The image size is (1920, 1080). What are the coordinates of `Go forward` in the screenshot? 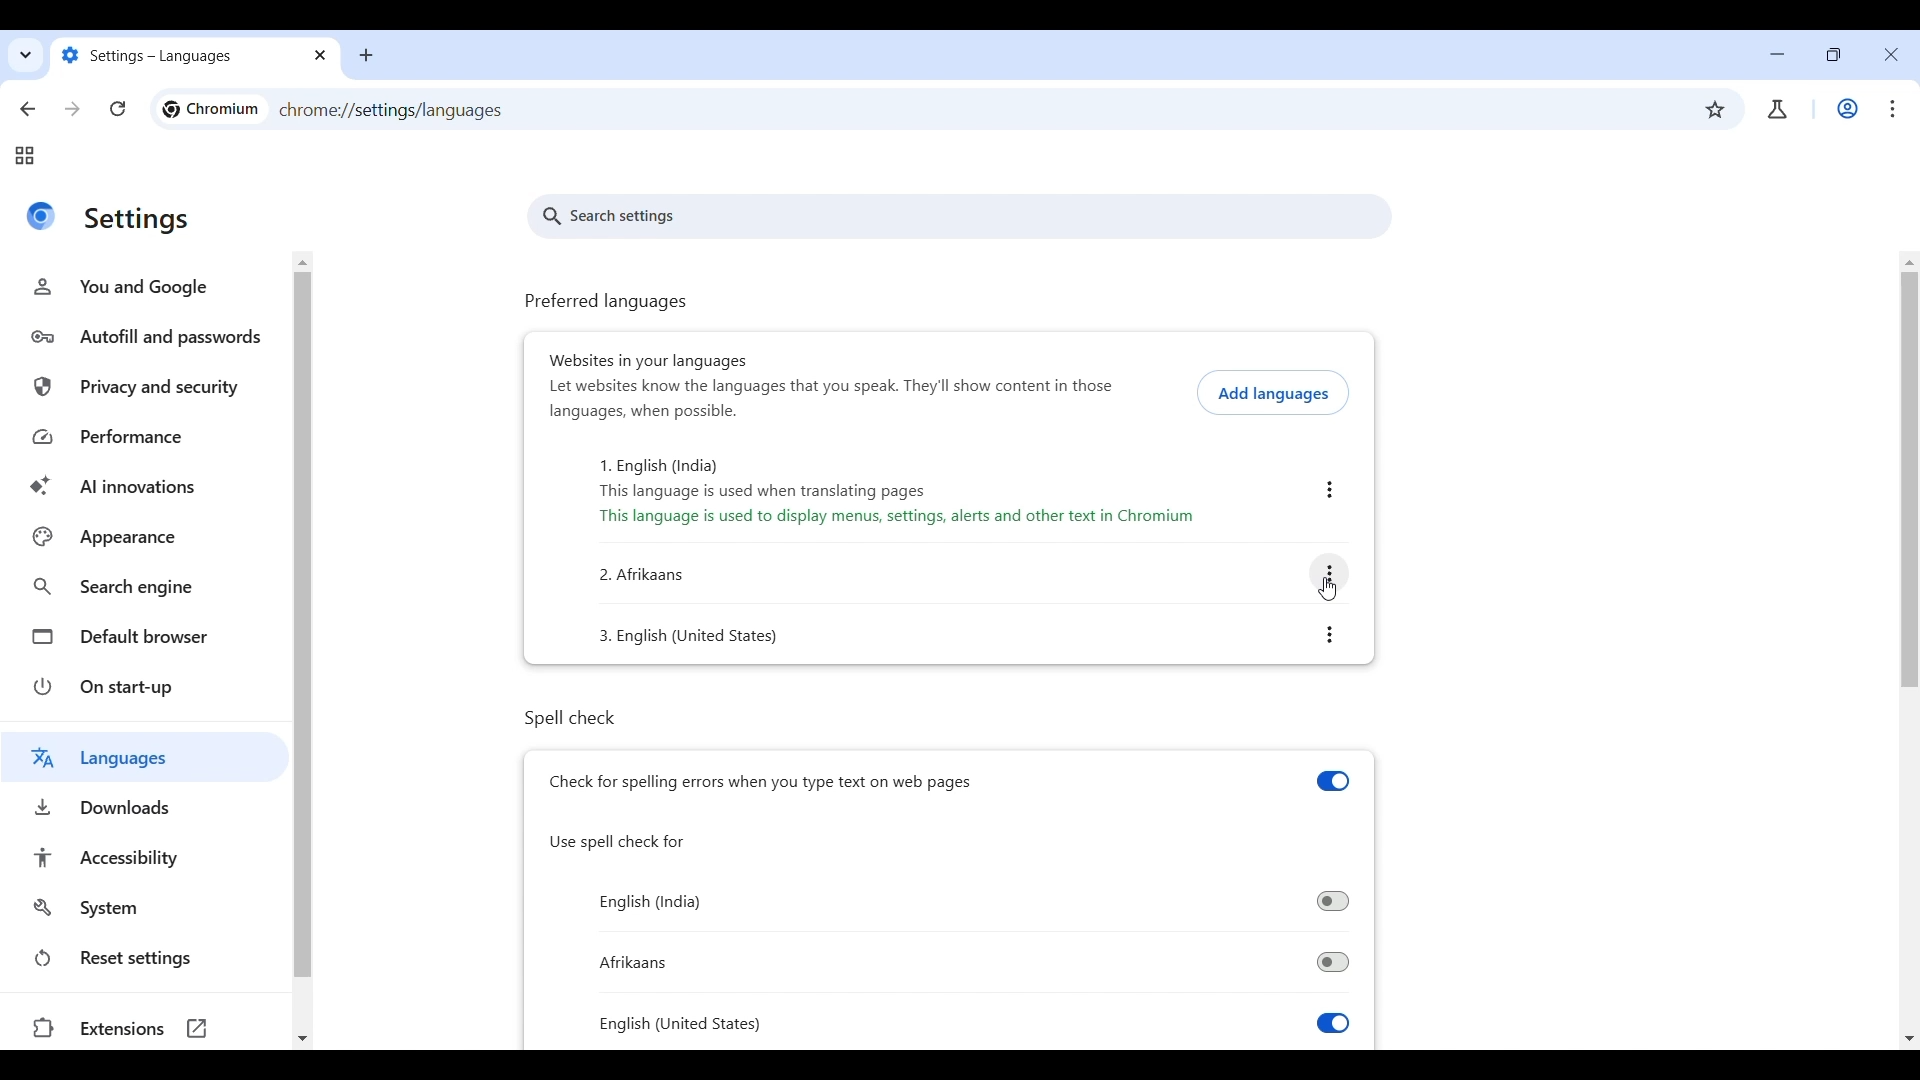 It's located at (71, 109).